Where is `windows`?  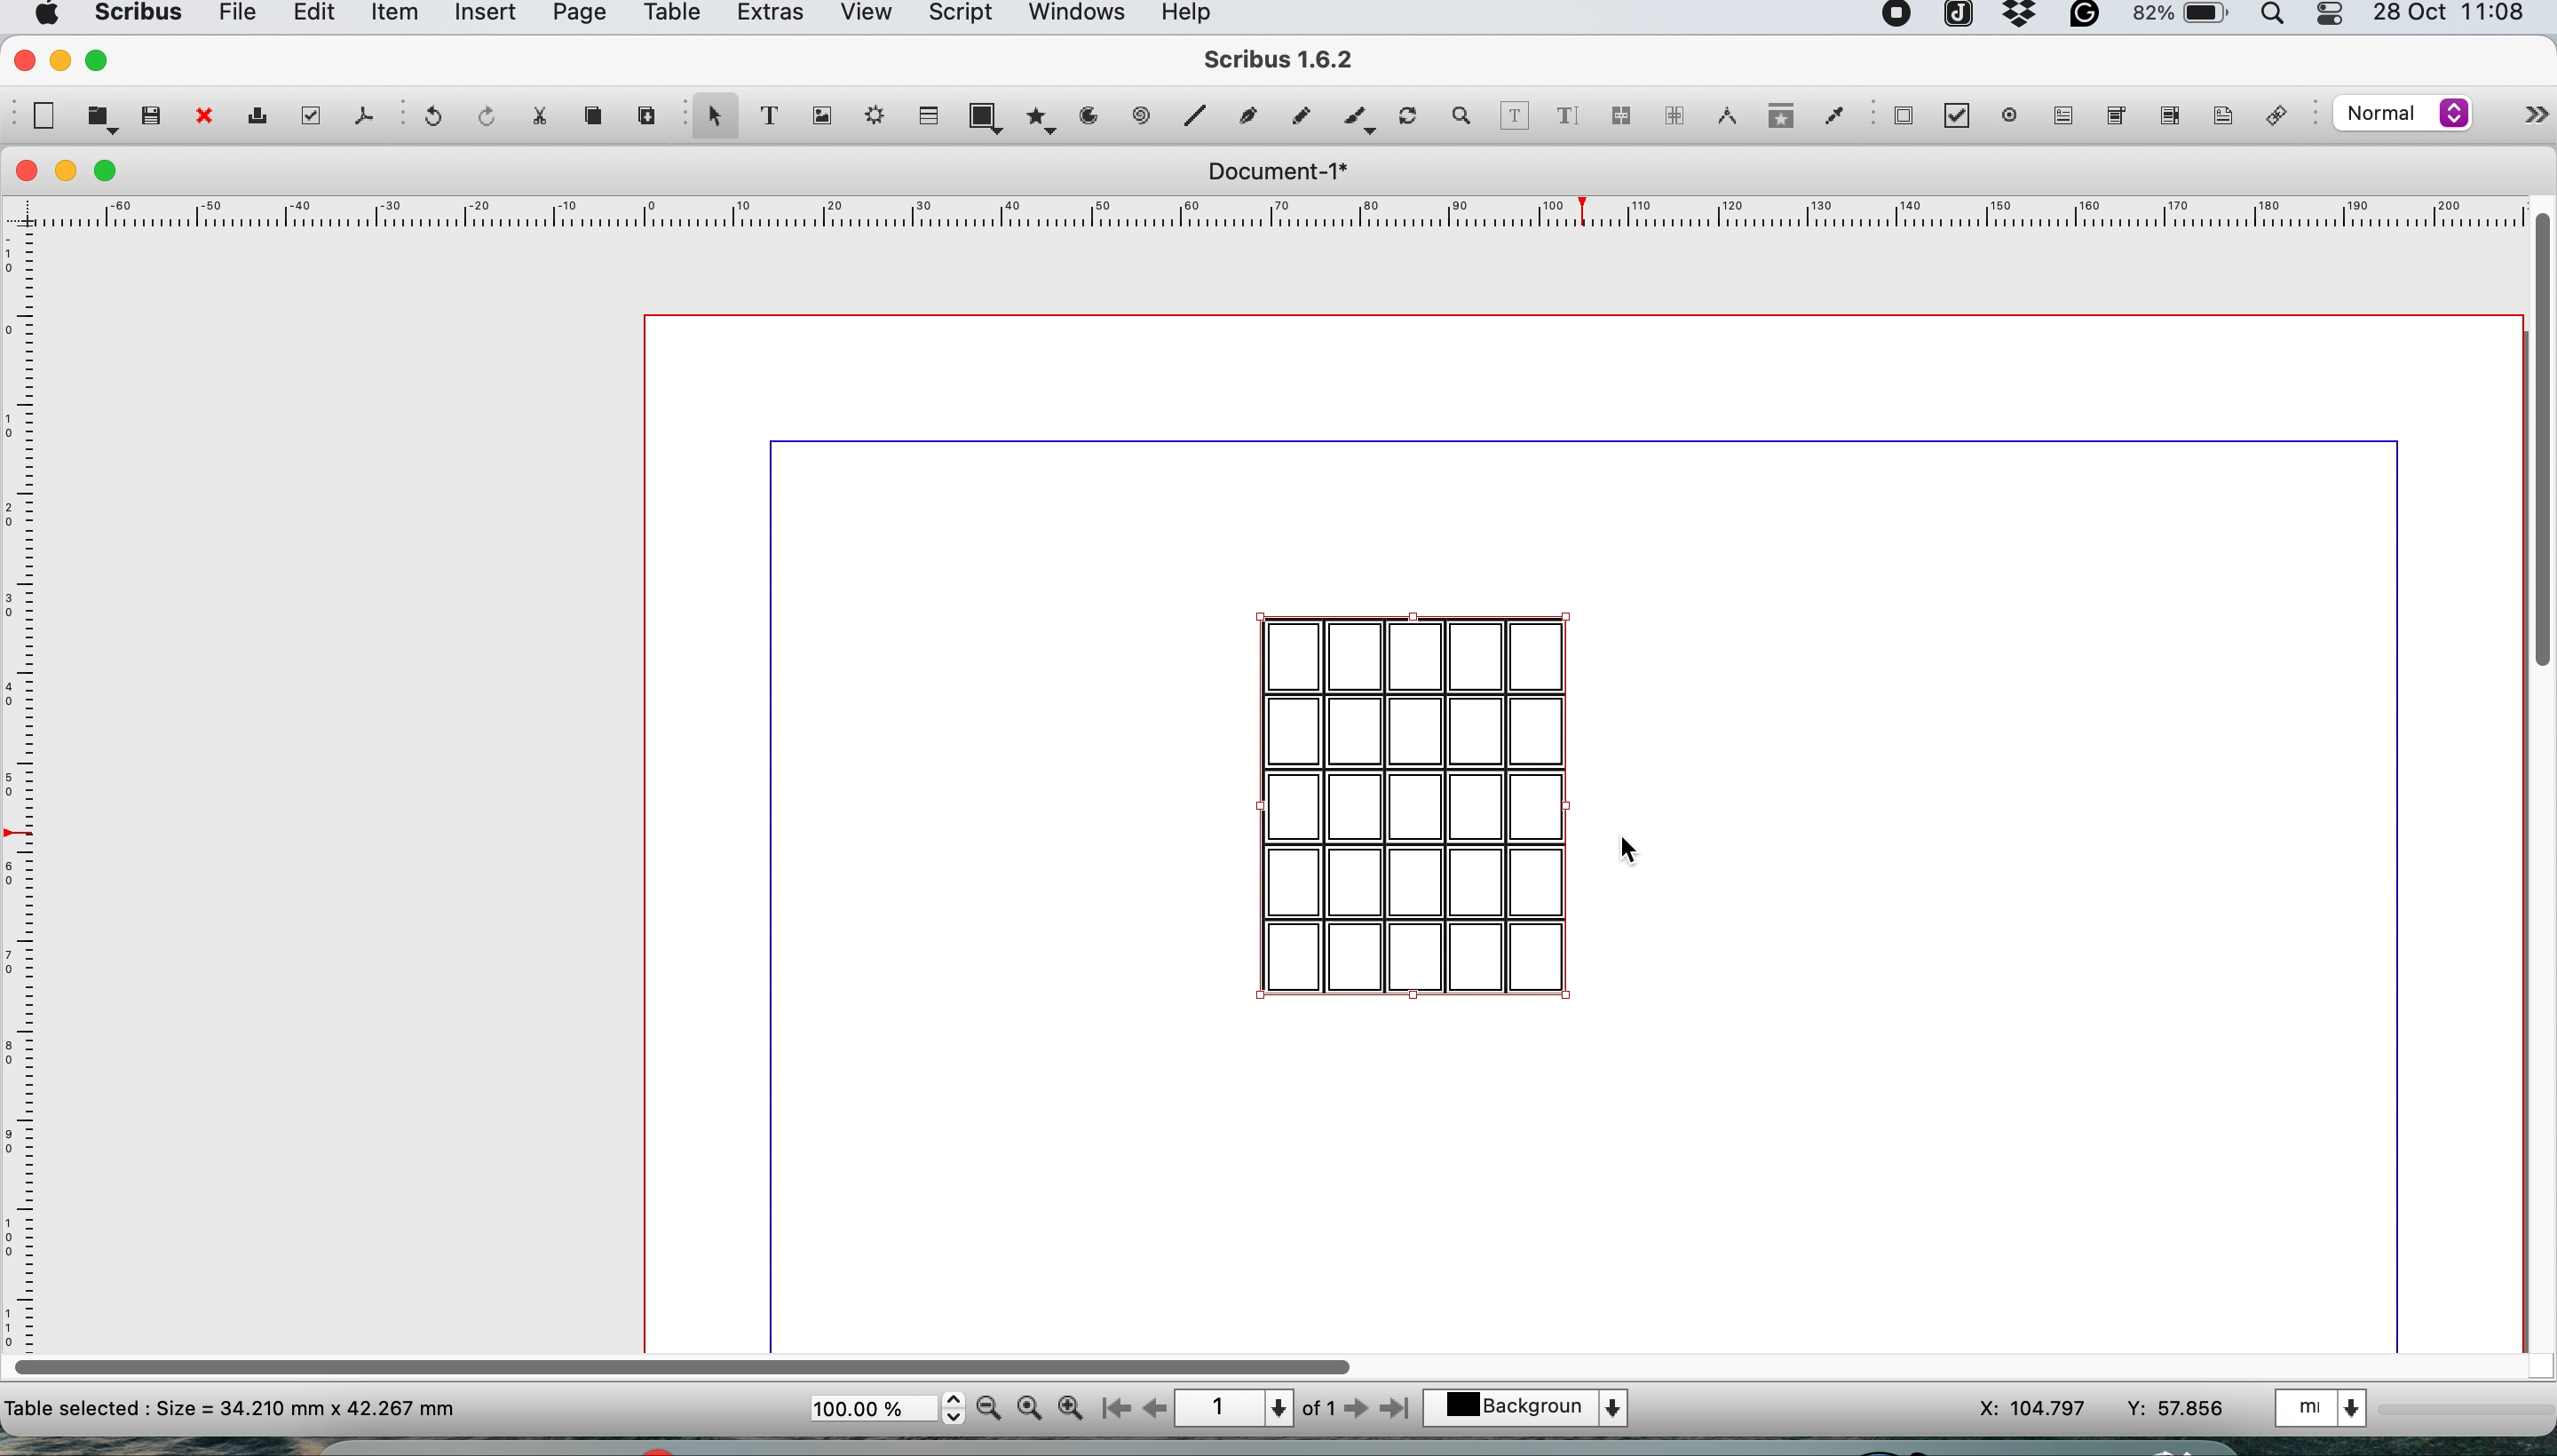
windows is located at coordinates (1075, 18).